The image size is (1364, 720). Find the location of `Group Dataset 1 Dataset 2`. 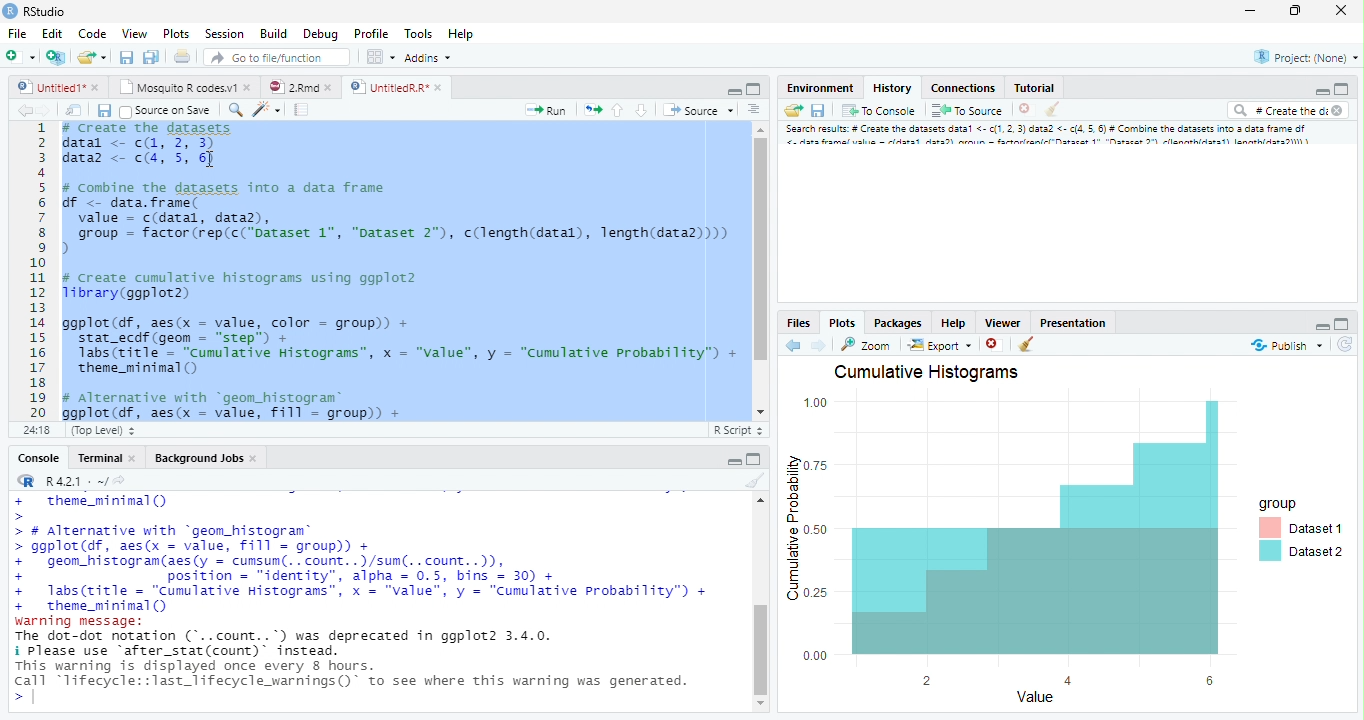

Group Dataset 1 Dataset 2 is located at coordinates (1306, 528).